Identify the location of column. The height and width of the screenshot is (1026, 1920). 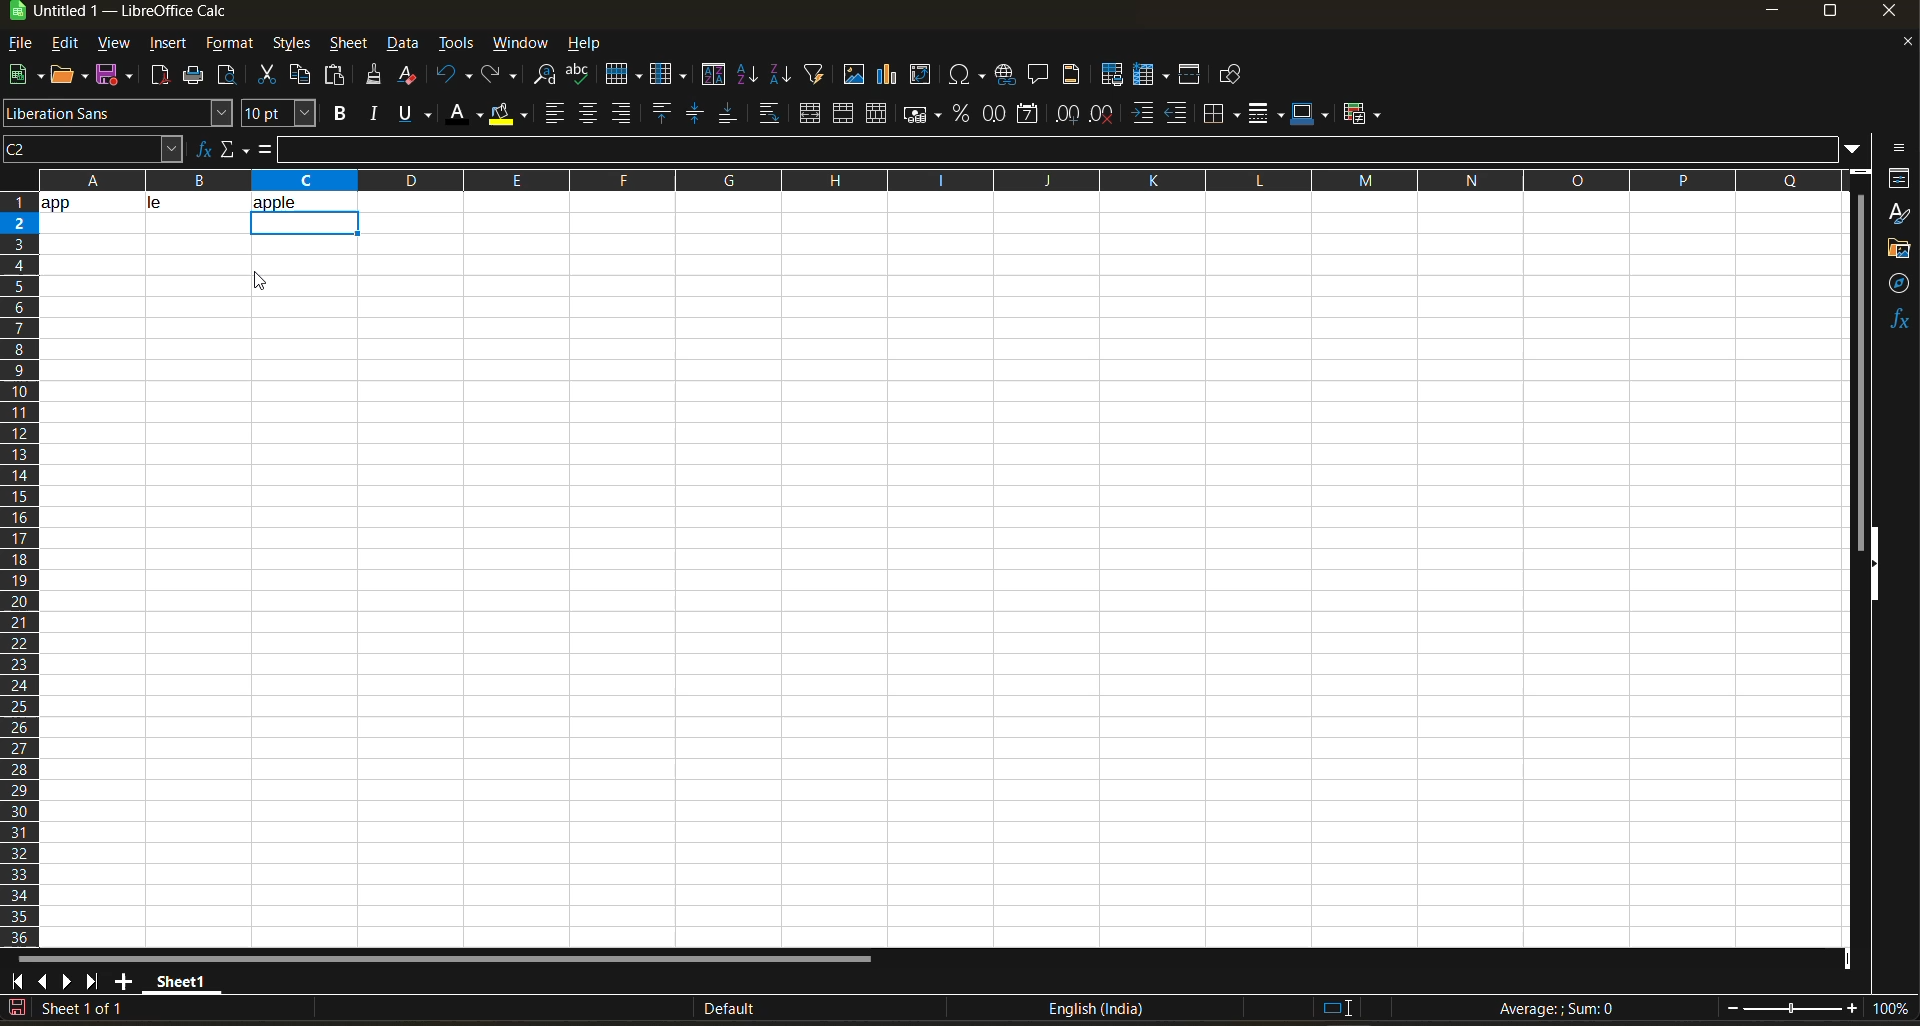
(671, 77).